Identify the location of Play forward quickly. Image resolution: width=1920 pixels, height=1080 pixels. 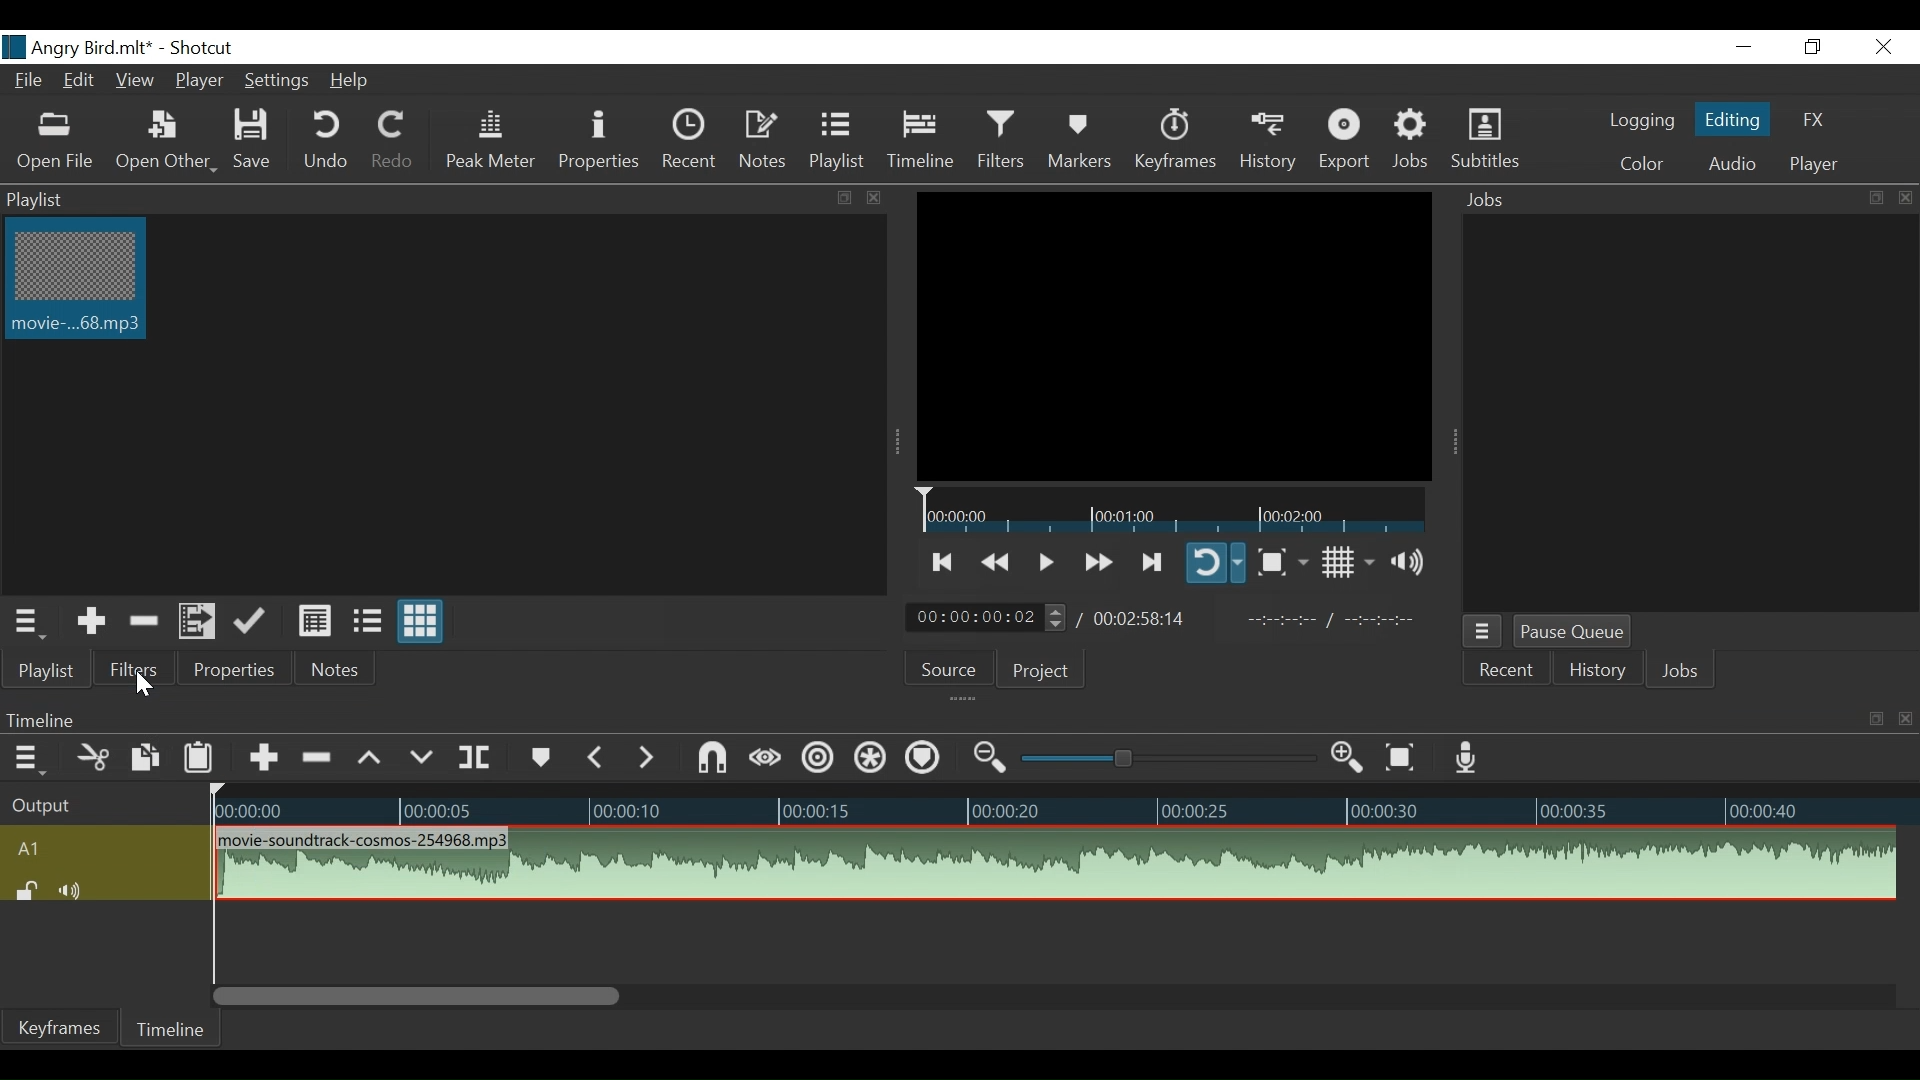
(1153, 561).